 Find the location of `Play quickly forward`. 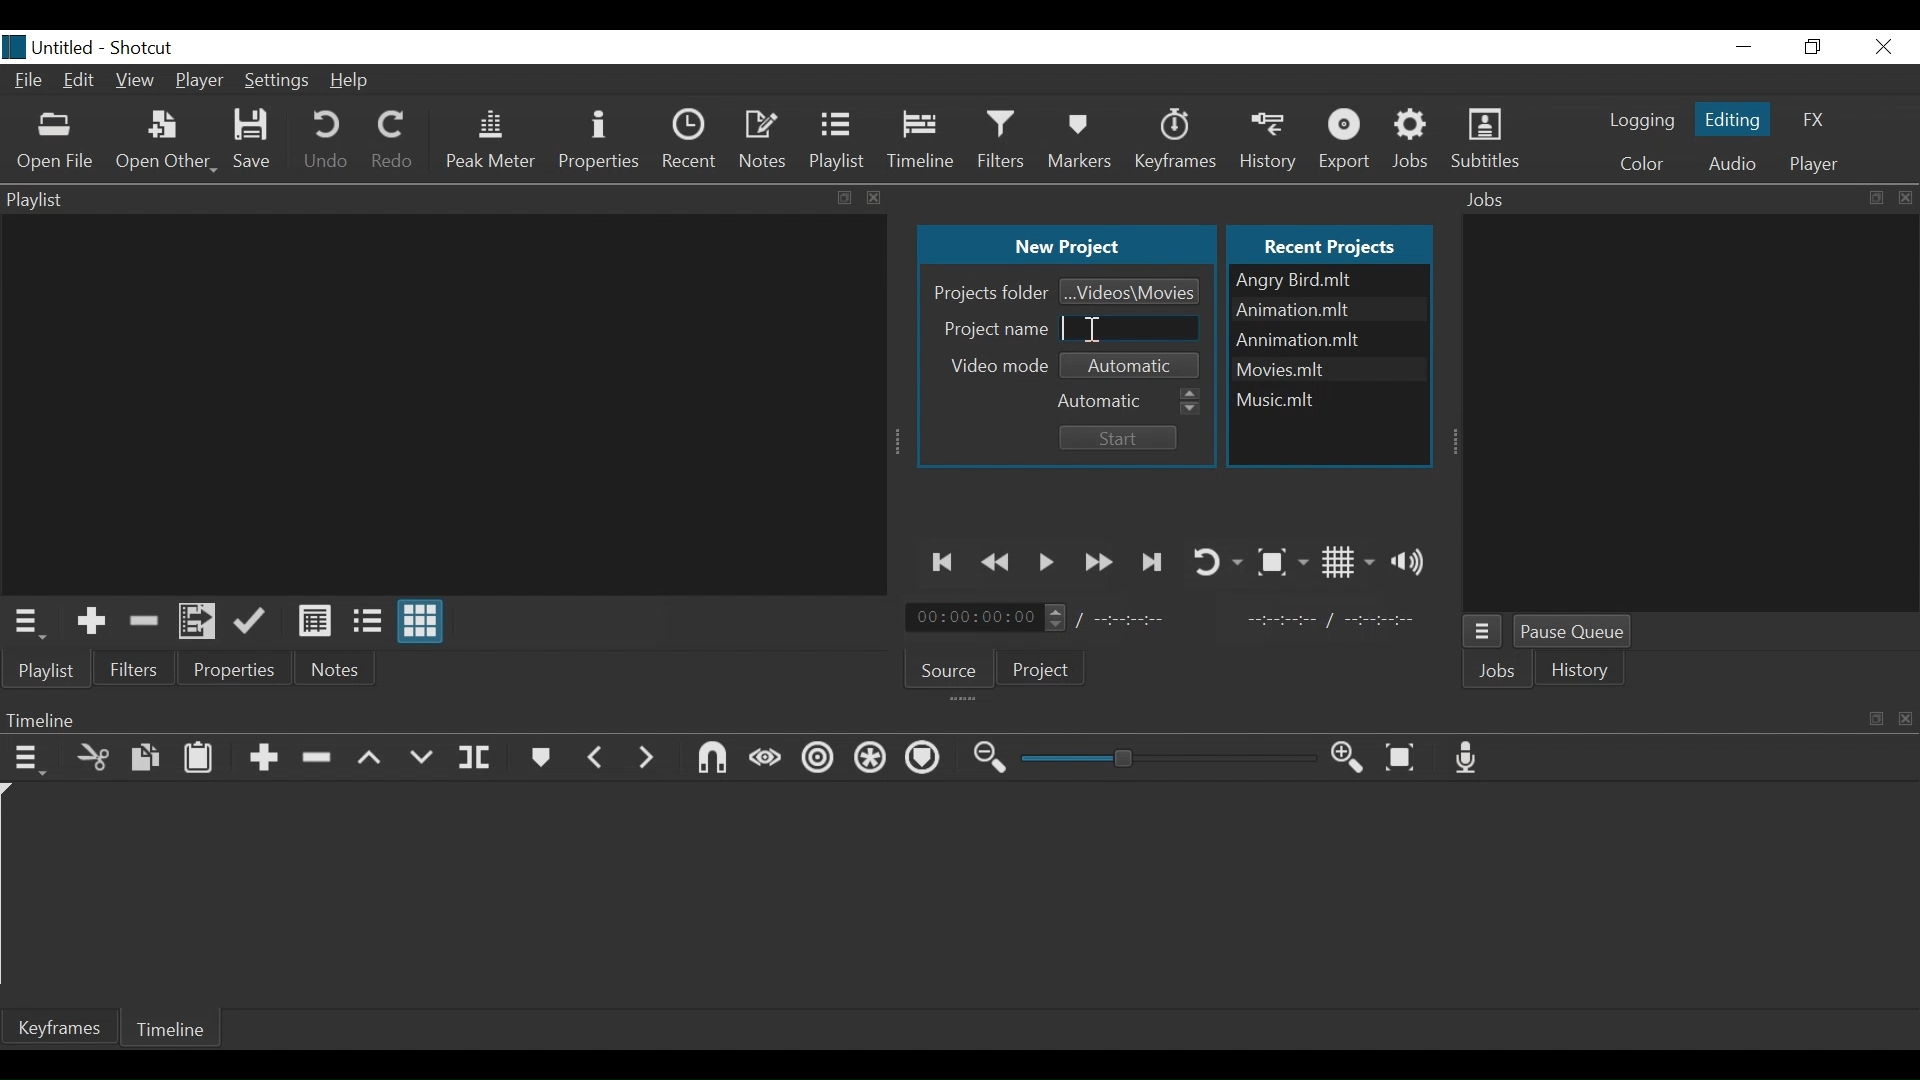

Play quickly forward is located at coordinates (1099, 562).